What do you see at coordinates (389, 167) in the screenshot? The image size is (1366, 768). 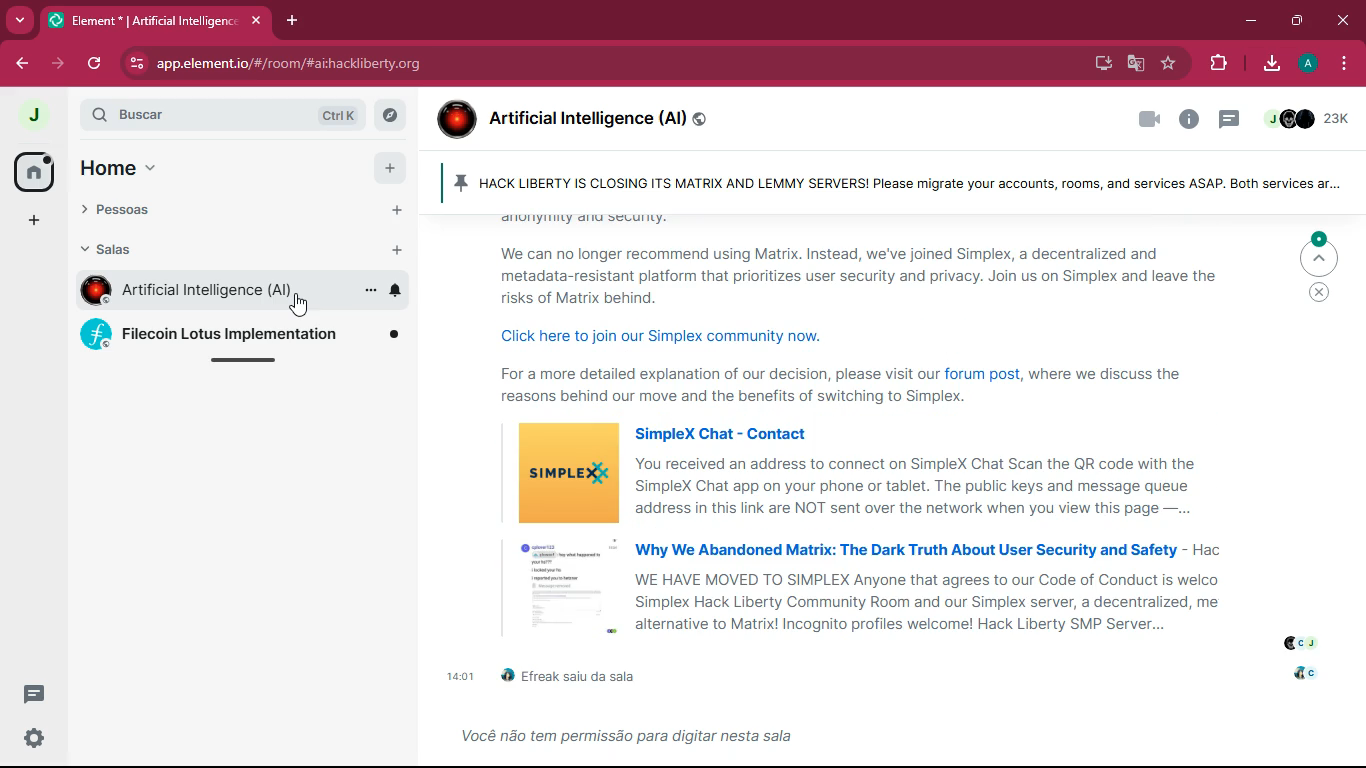 I see `add` at bounding box center [389, 167].